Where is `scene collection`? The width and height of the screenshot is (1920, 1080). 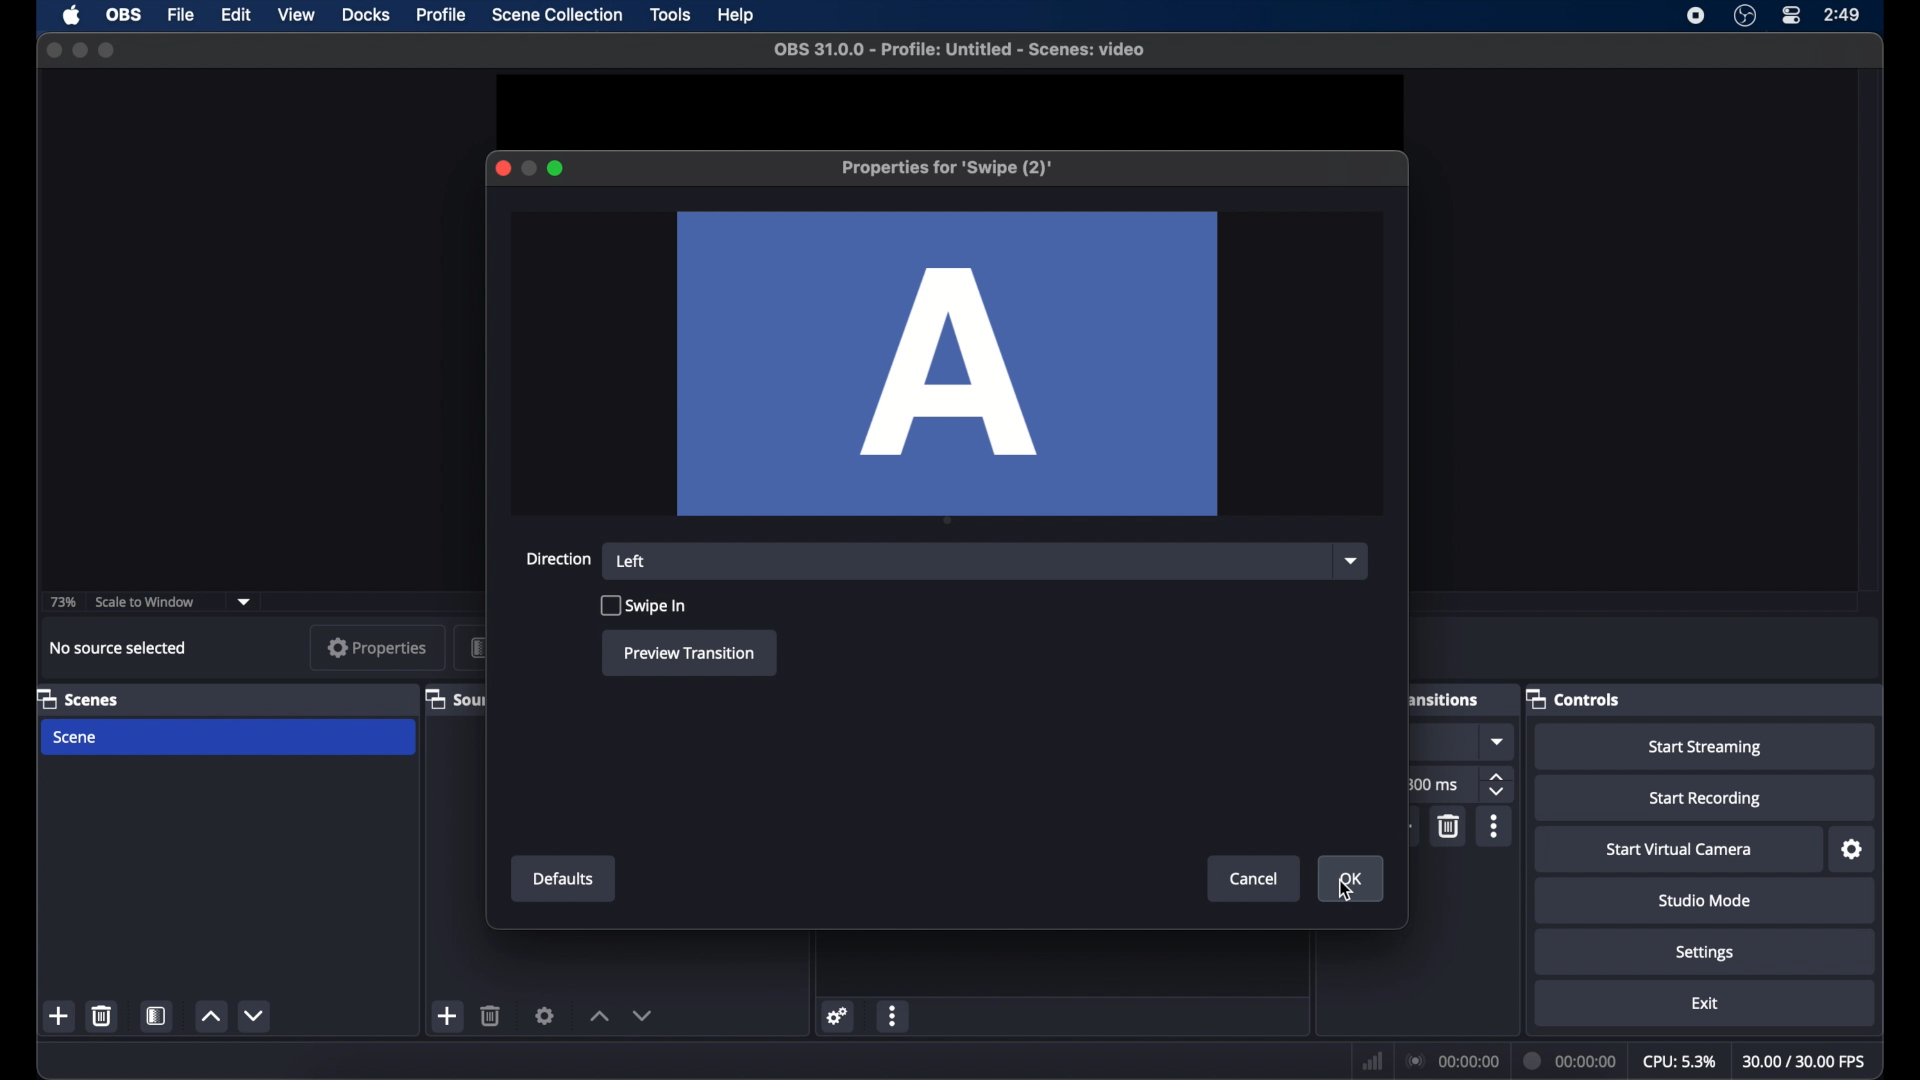 scene collection is located at coordinates (556, 15).